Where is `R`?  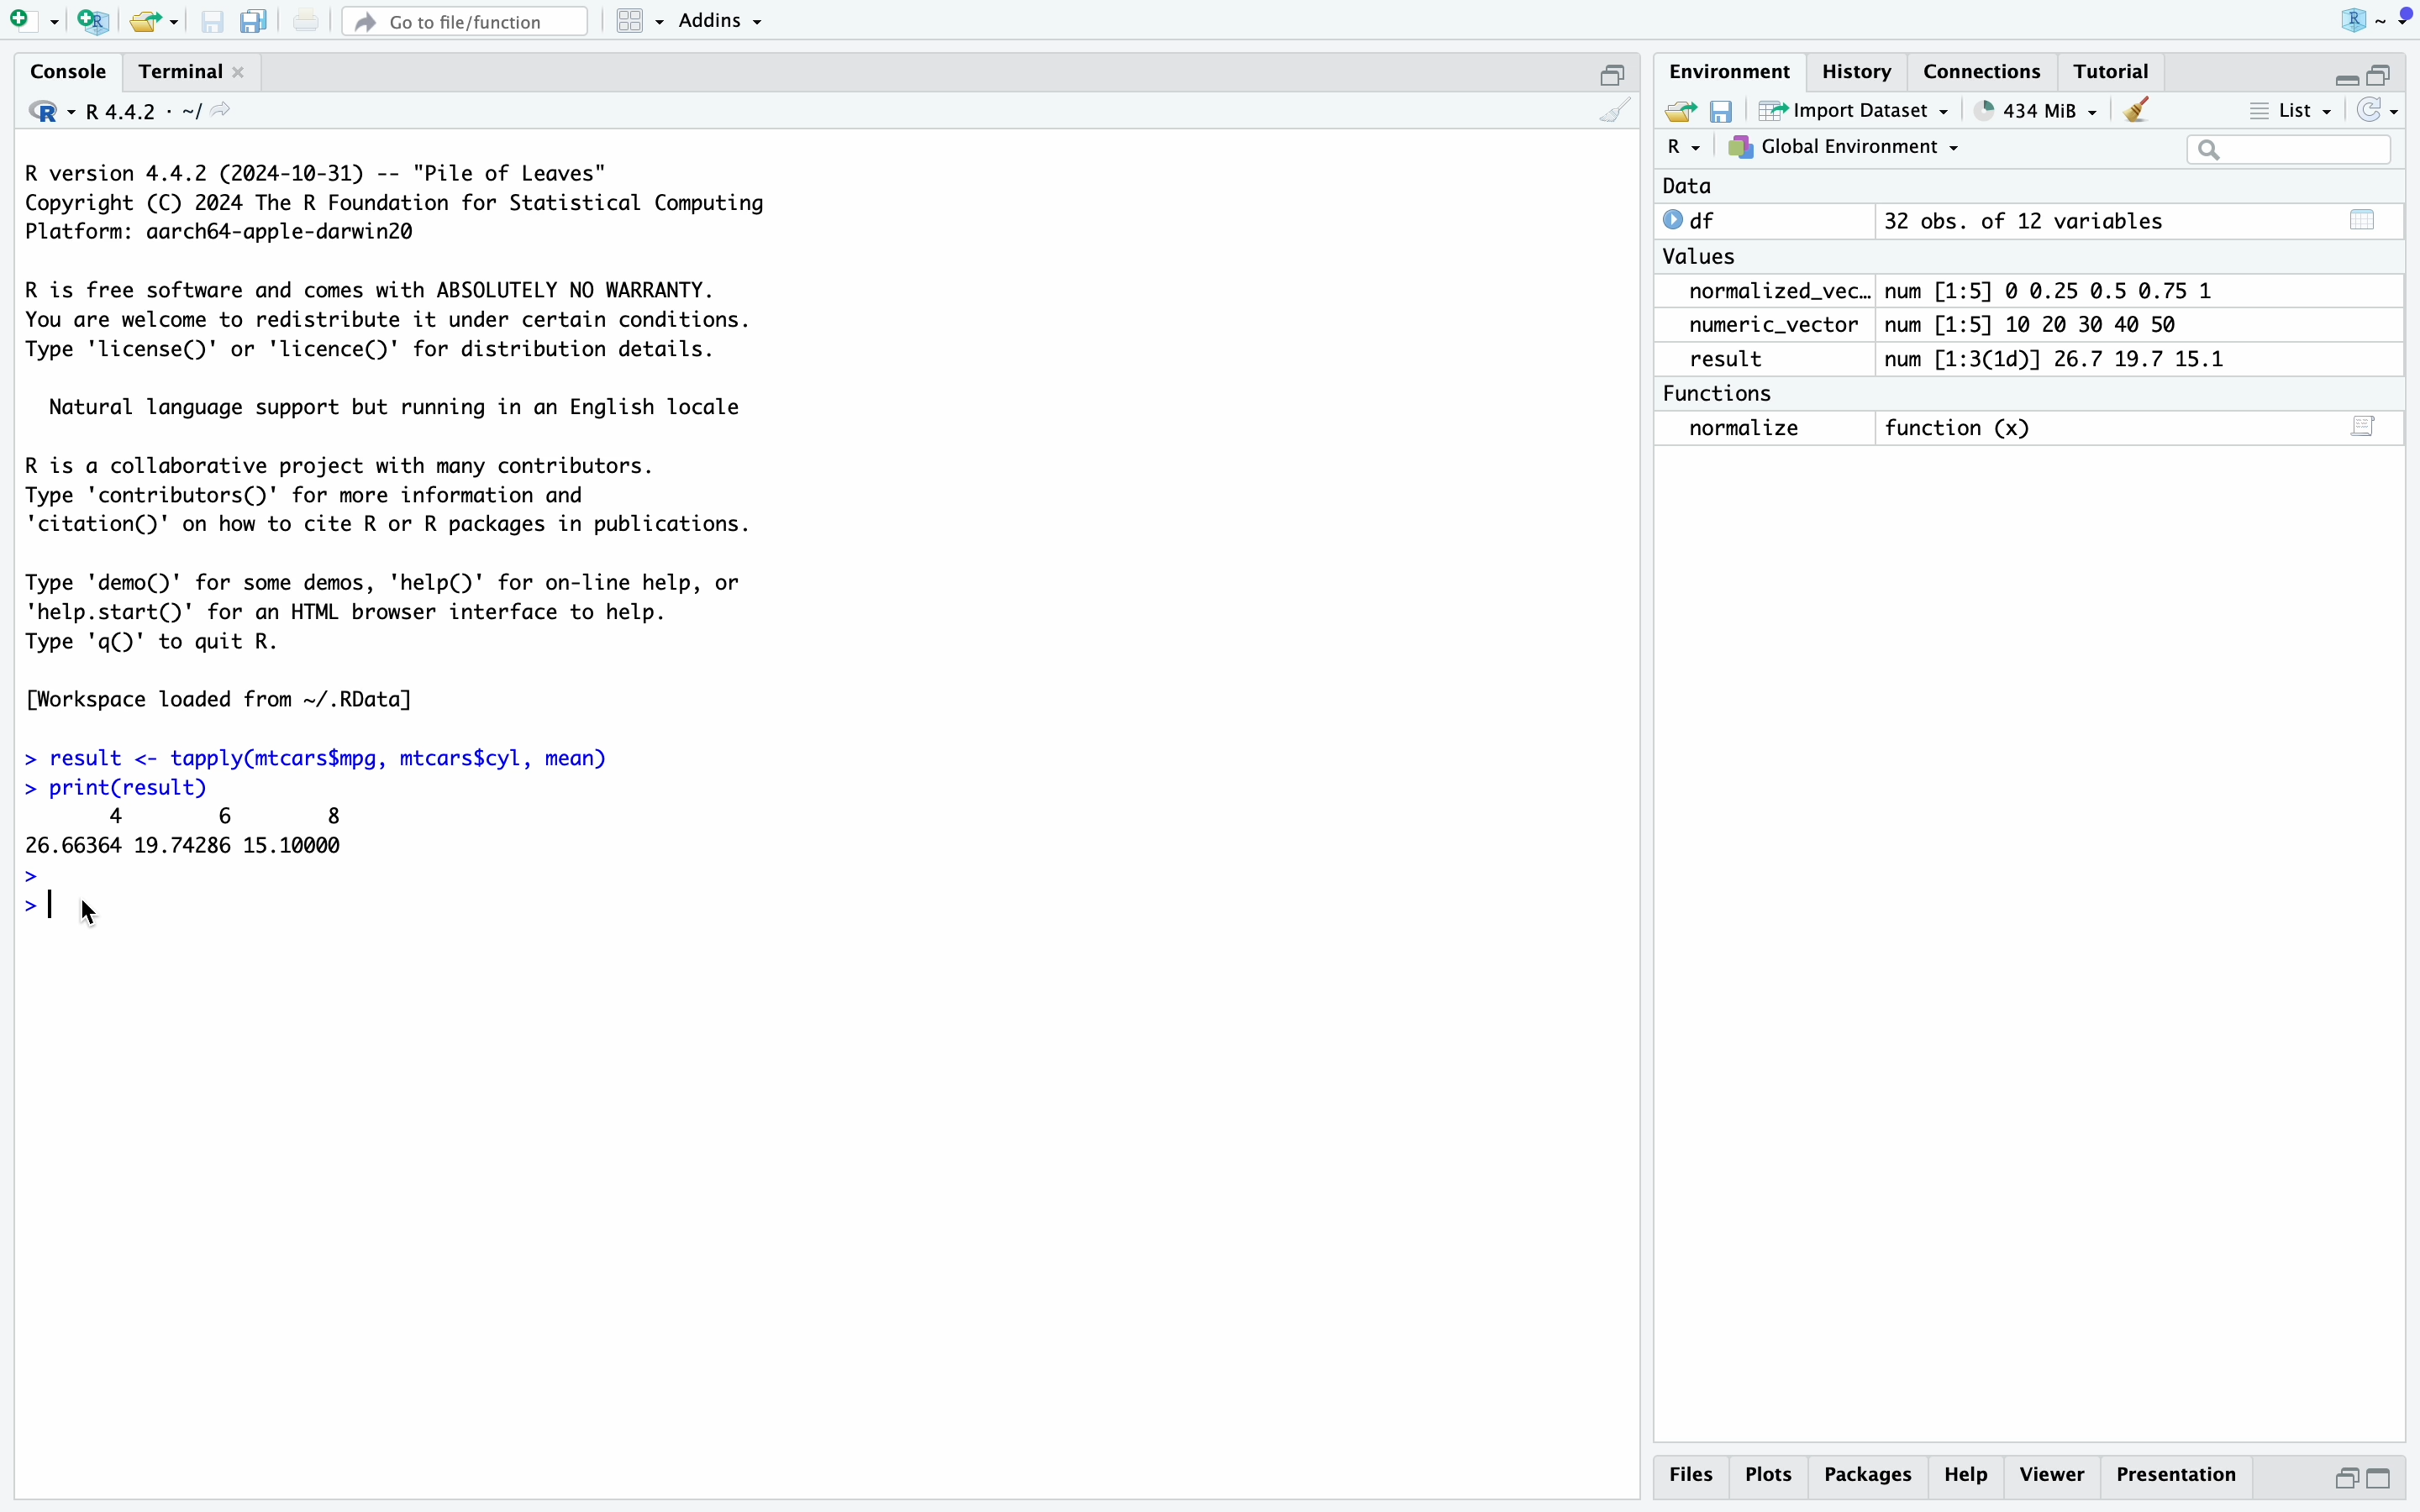 R is located at coordinates (1688, 146).